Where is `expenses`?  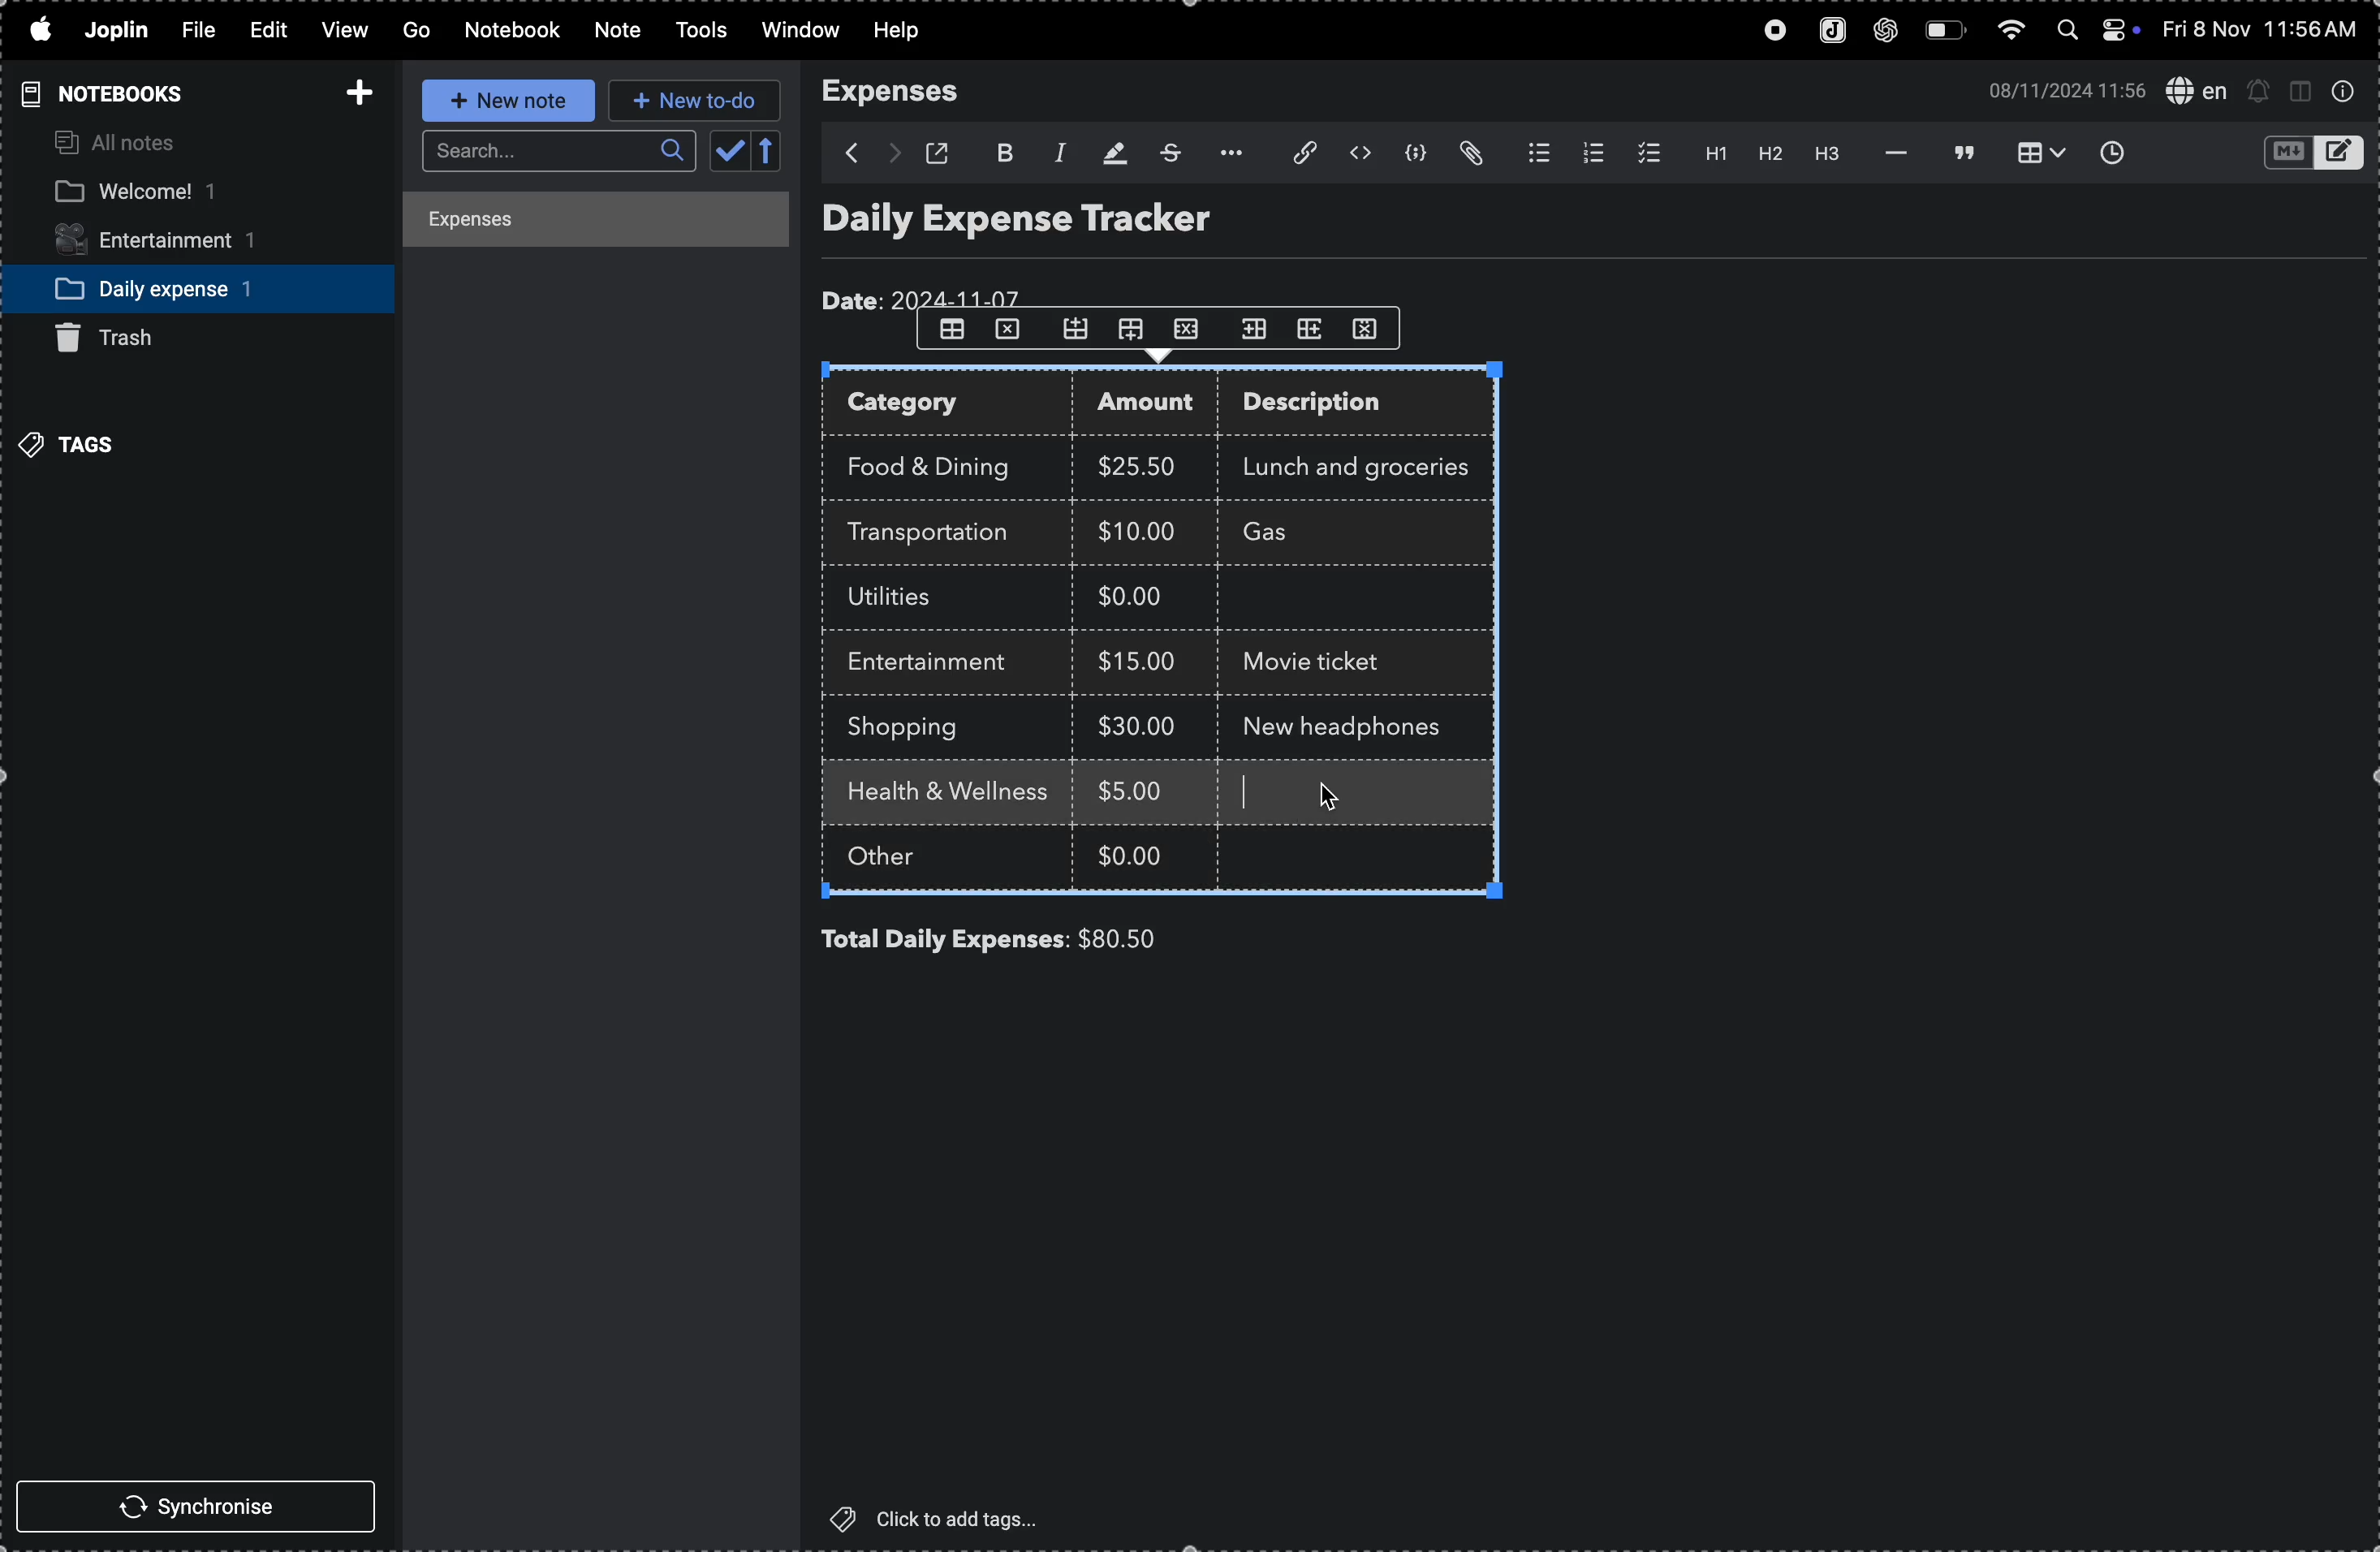
expenses is located at coordinates (578, 223).